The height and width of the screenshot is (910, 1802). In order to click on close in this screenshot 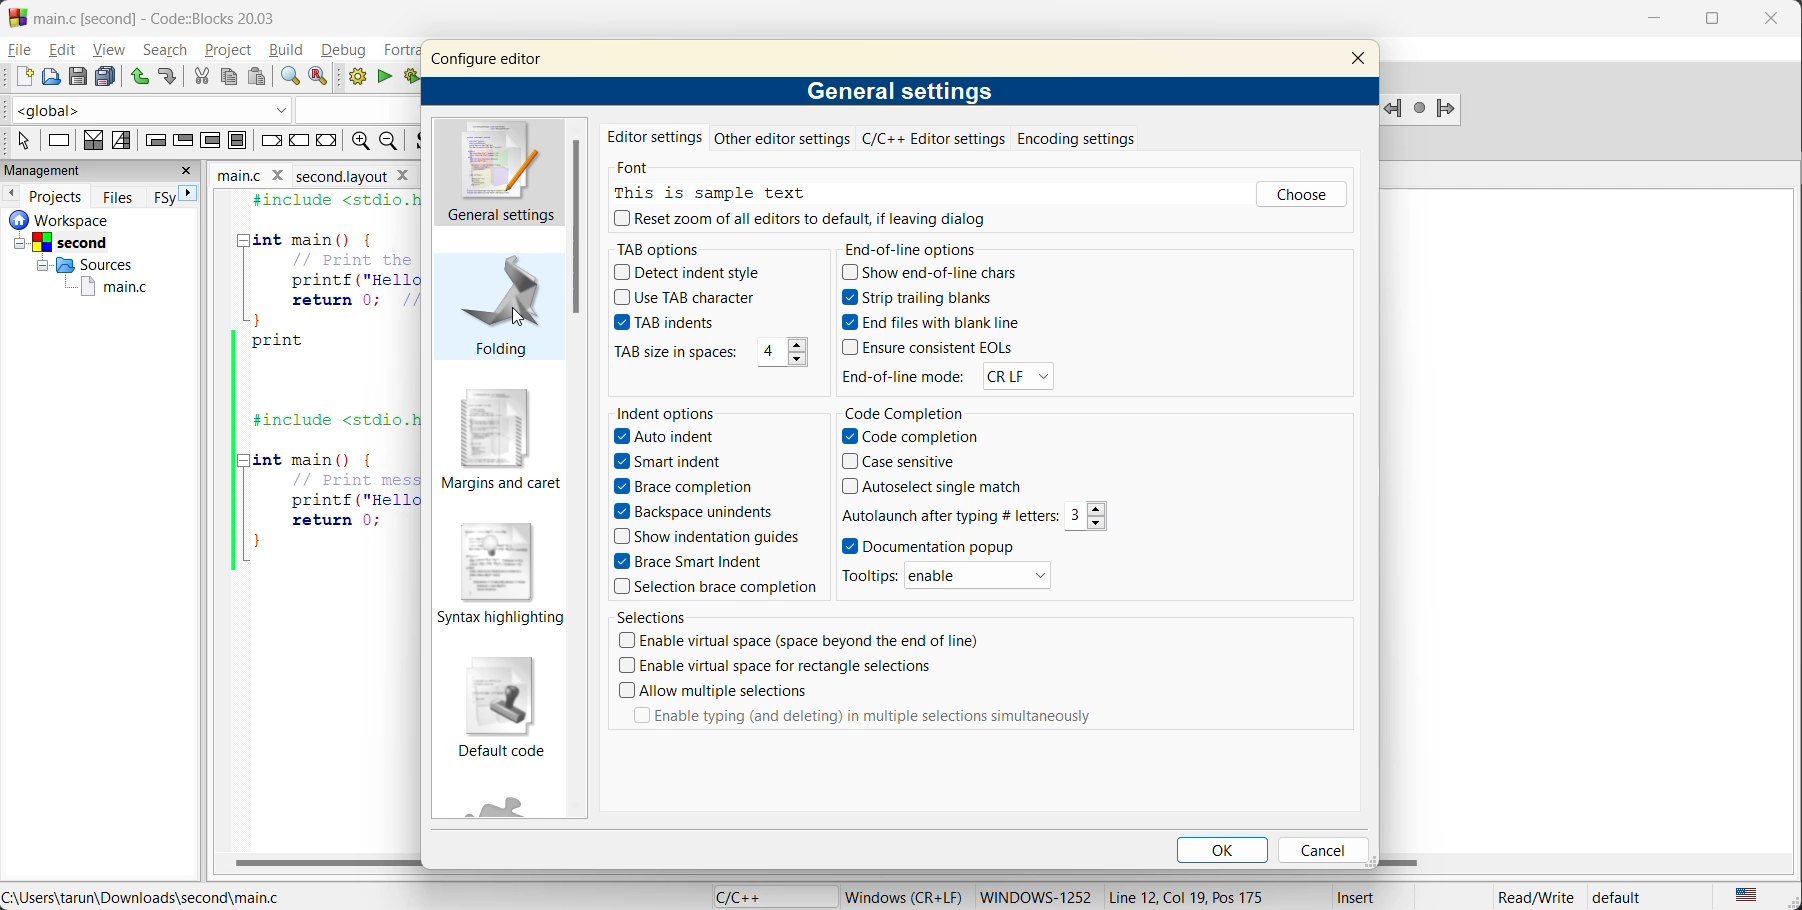, I will do `click(1360, 61)`.